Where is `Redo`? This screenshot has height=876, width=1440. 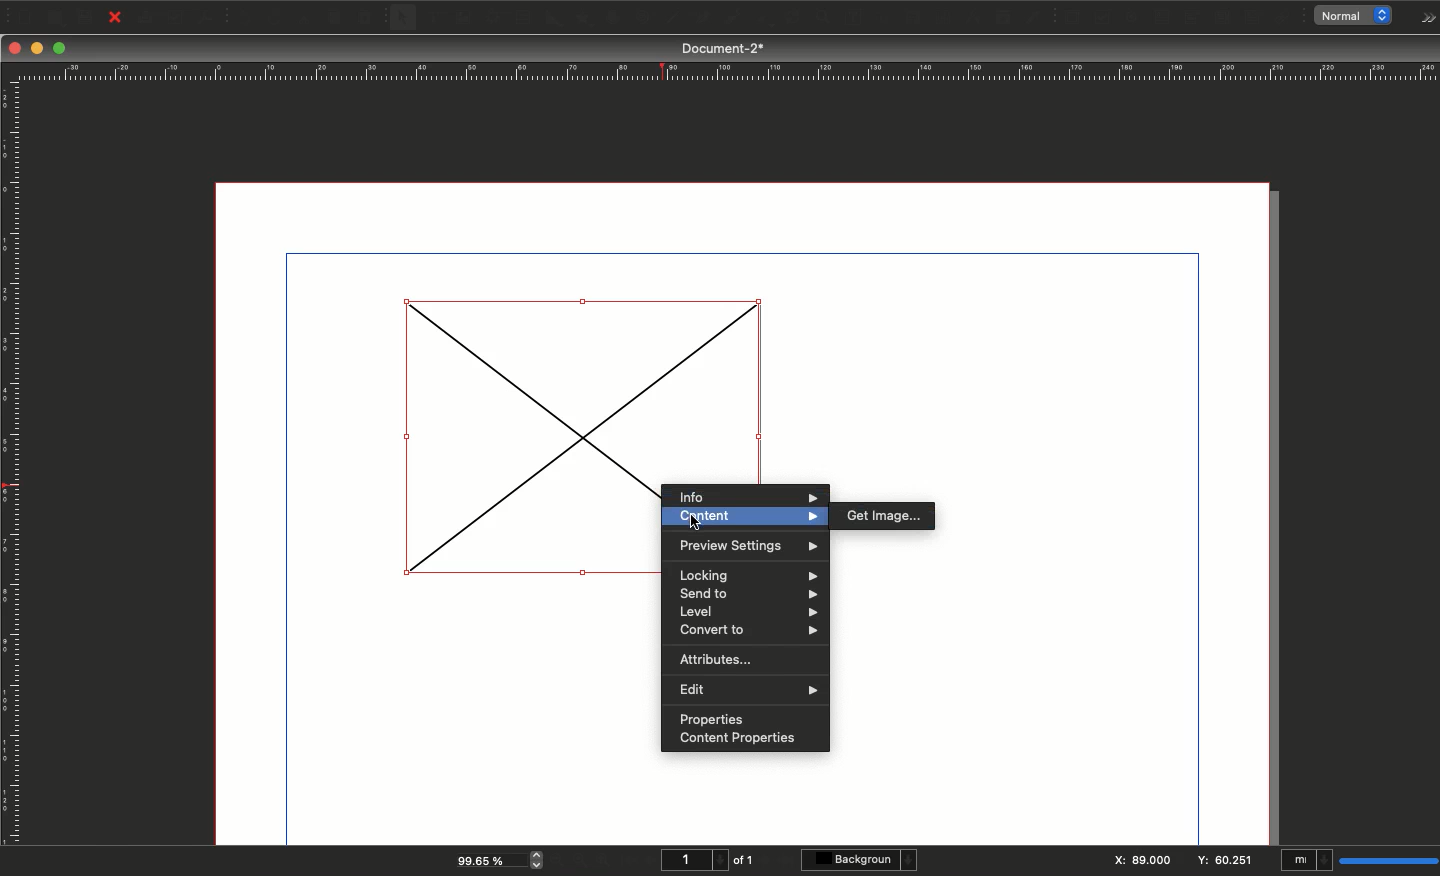
Redo is located at coordinates (275, 19).